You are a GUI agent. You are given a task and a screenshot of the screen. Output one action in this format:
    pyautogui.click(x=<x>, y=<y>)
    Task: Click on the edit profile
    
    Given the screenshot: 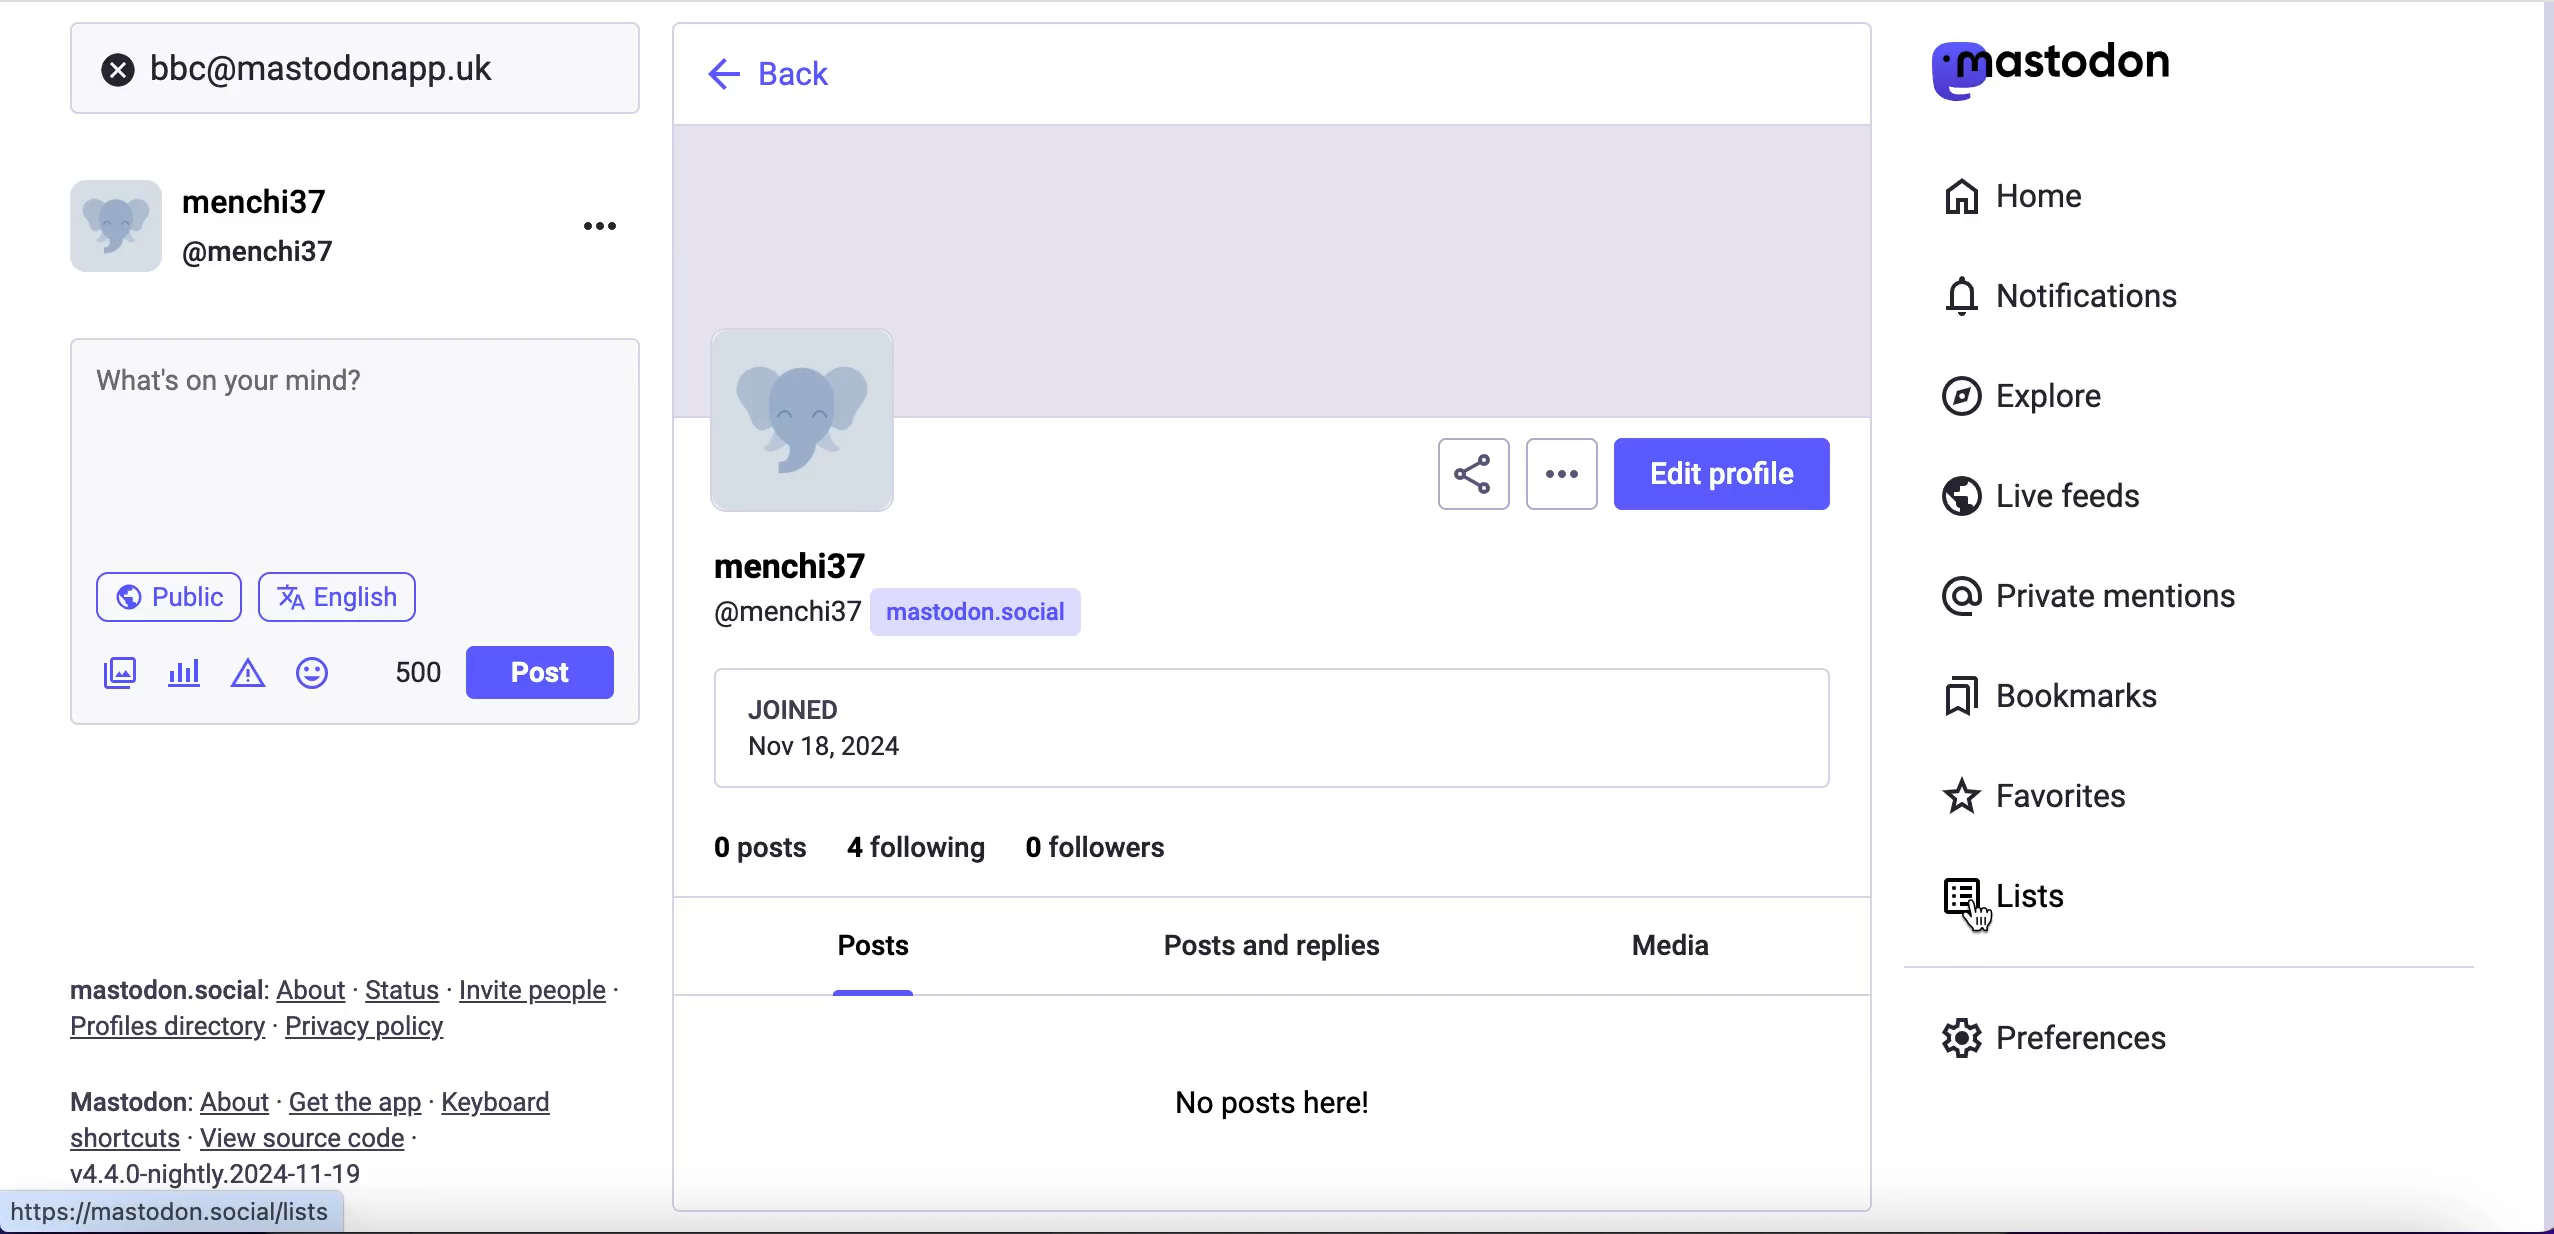 What is the action you would take?
    pyautogui.click(x=1727, y=479)
    